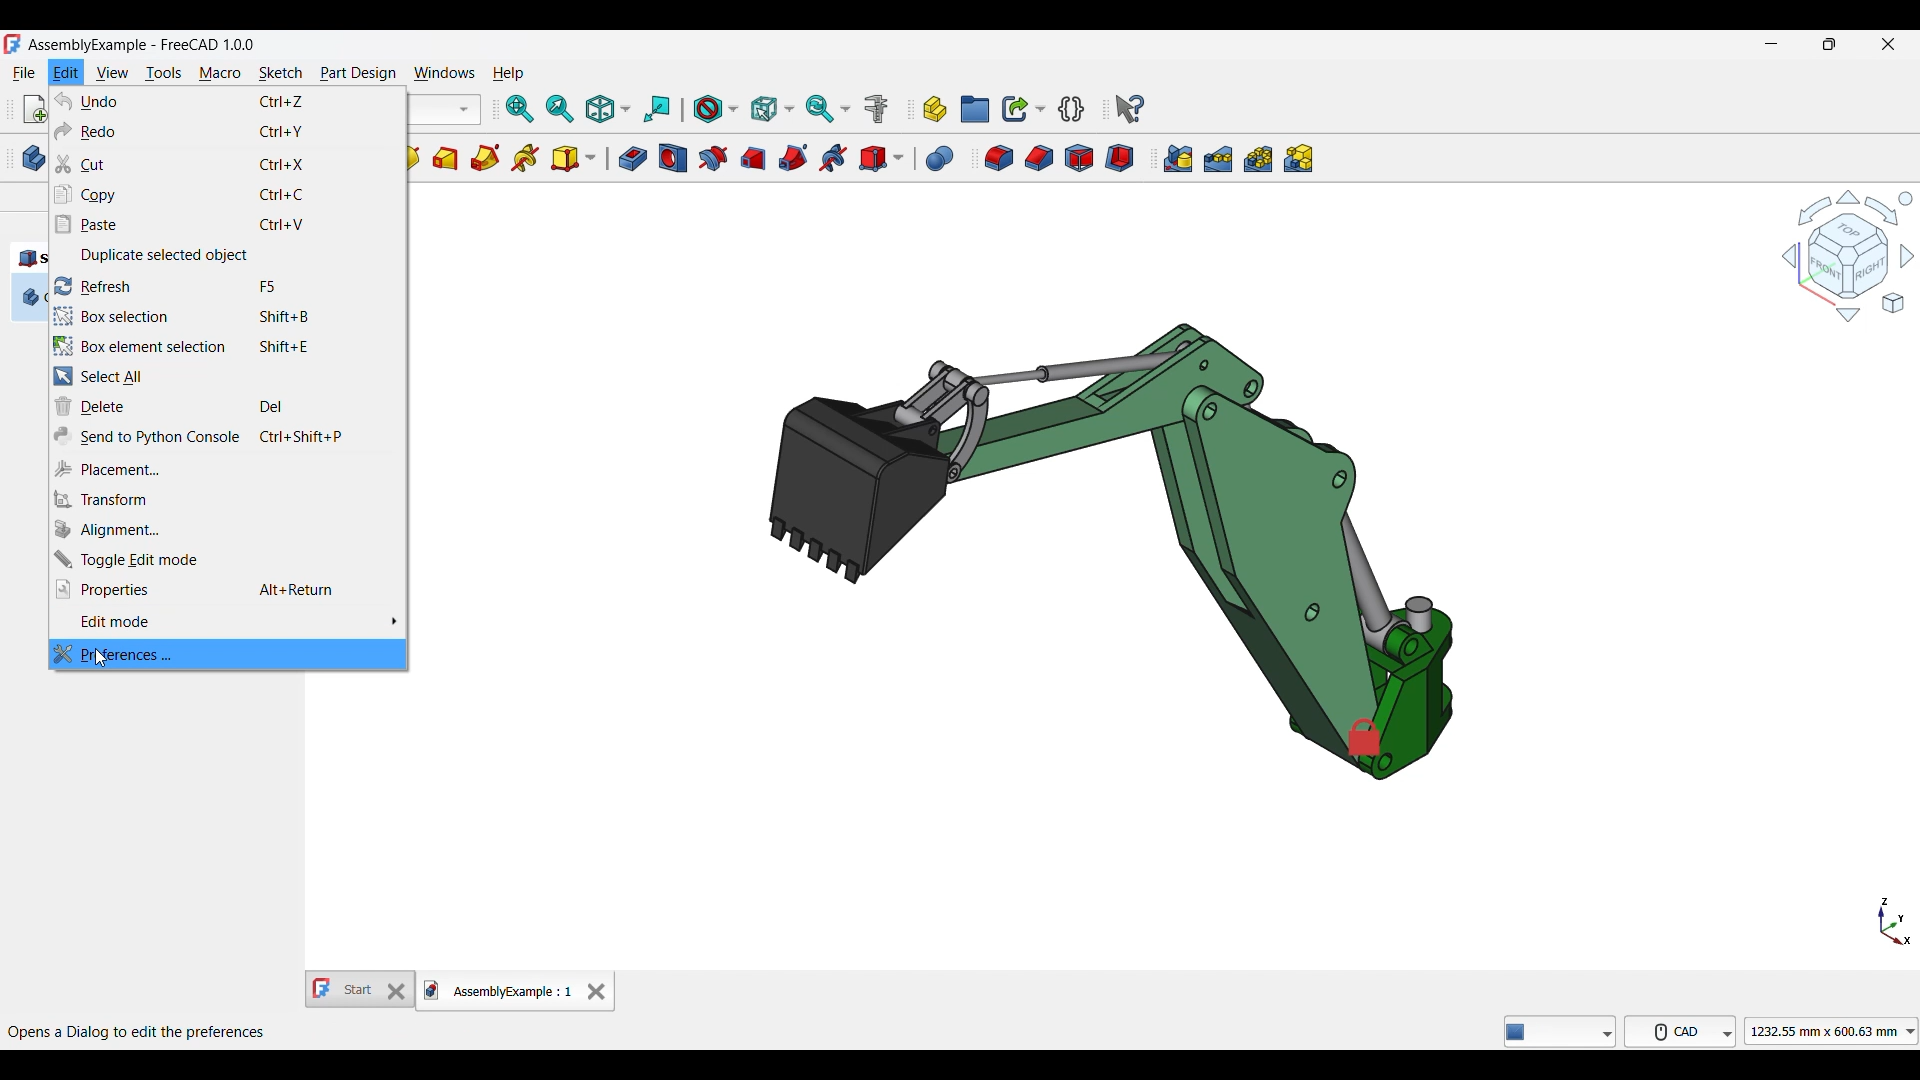 The width and height of the screenshot is (1920, 1080). Describe the element at coordinates (361, 989) in the screenshot. I see `Other tab` at that location.